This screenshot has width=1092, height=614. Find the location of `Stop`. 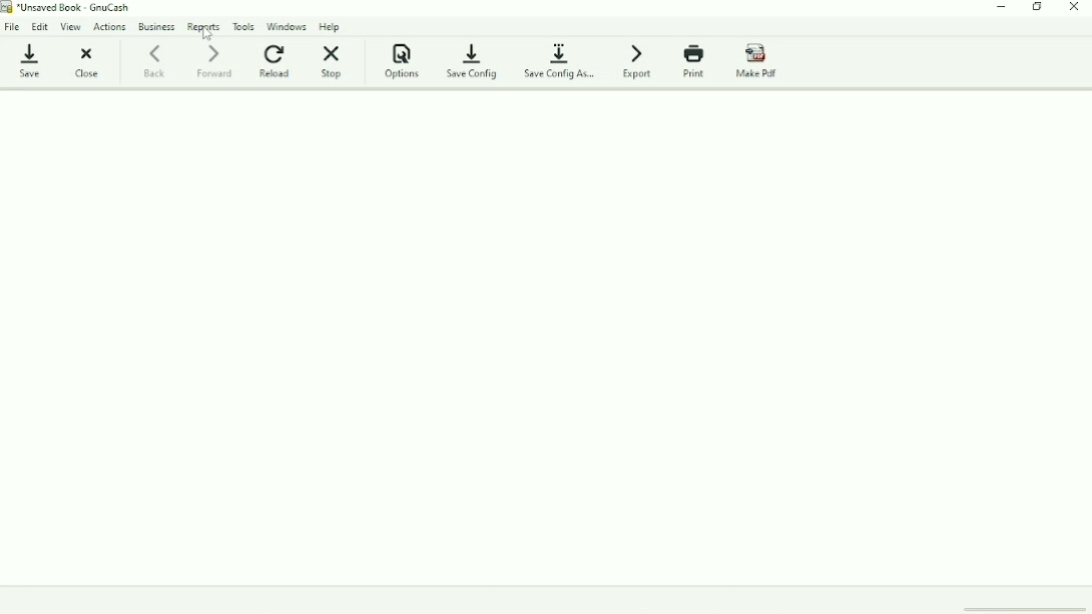

Stop is located at coordinates (332, 61).